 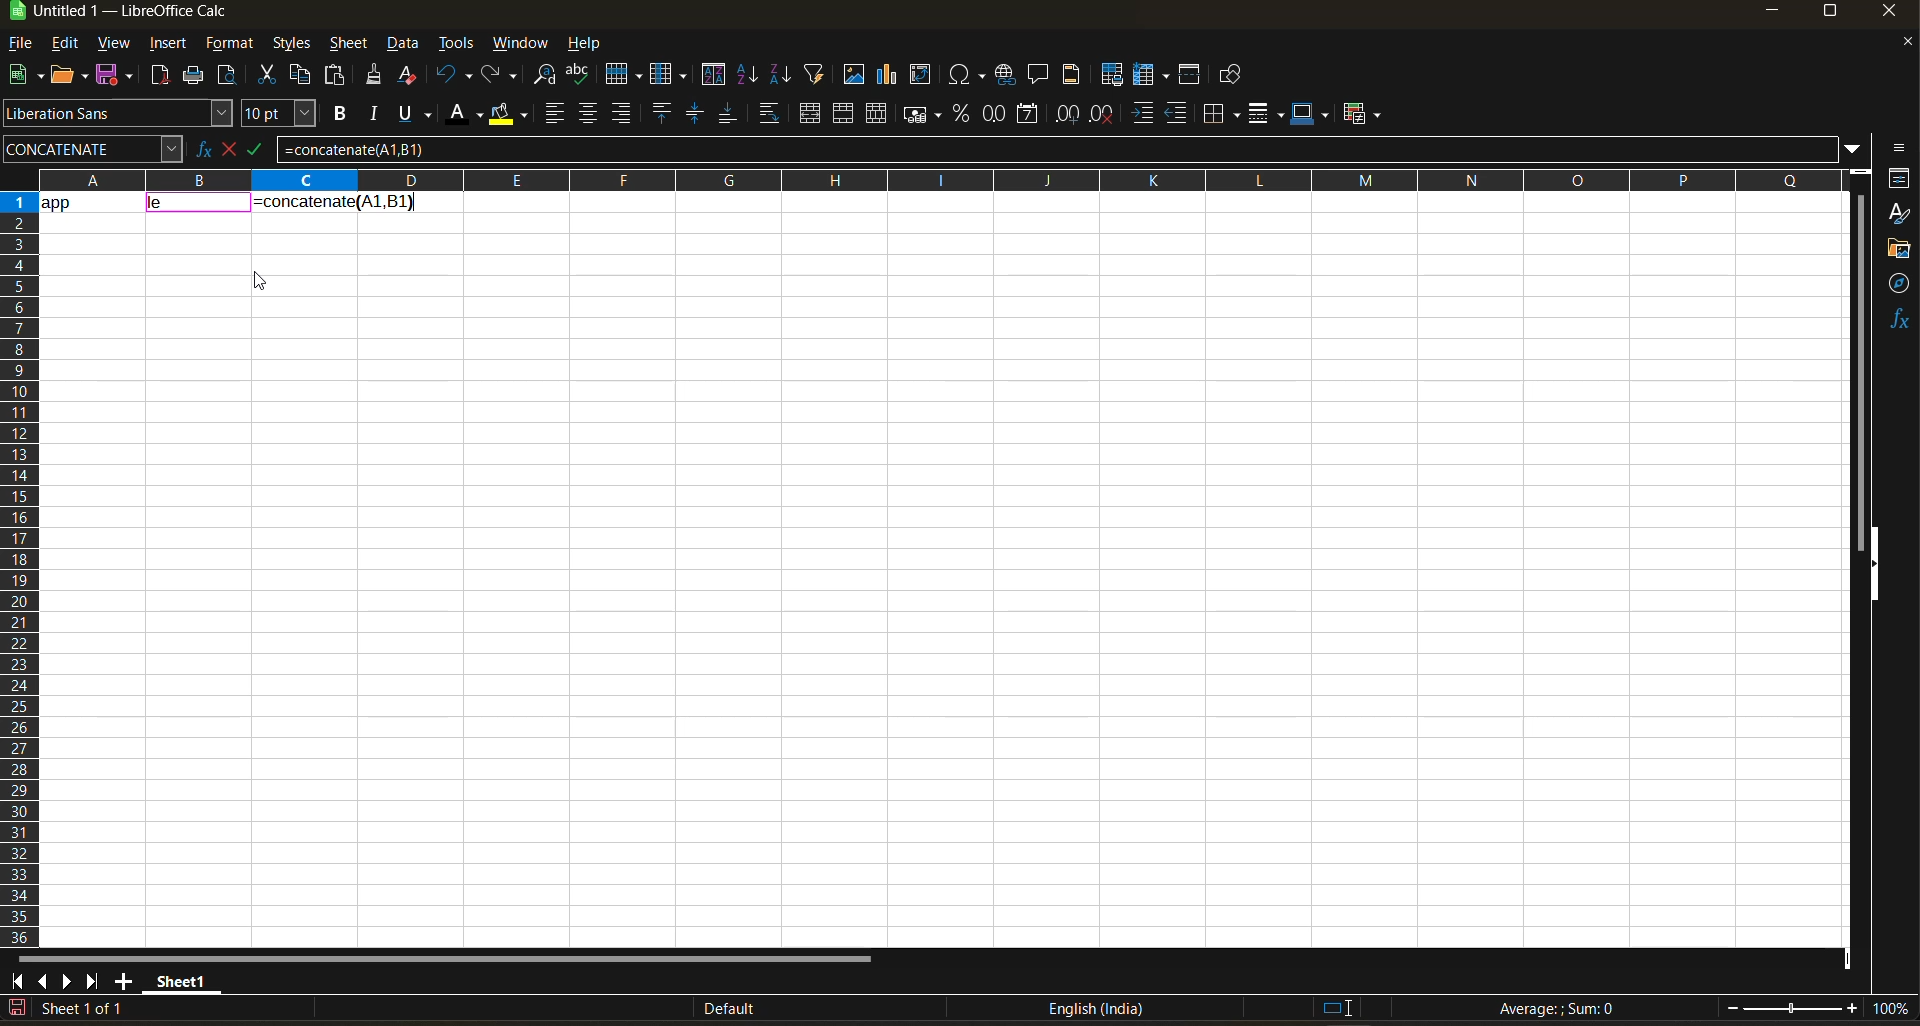 I want to click on tools, so click(x=456, y=46).